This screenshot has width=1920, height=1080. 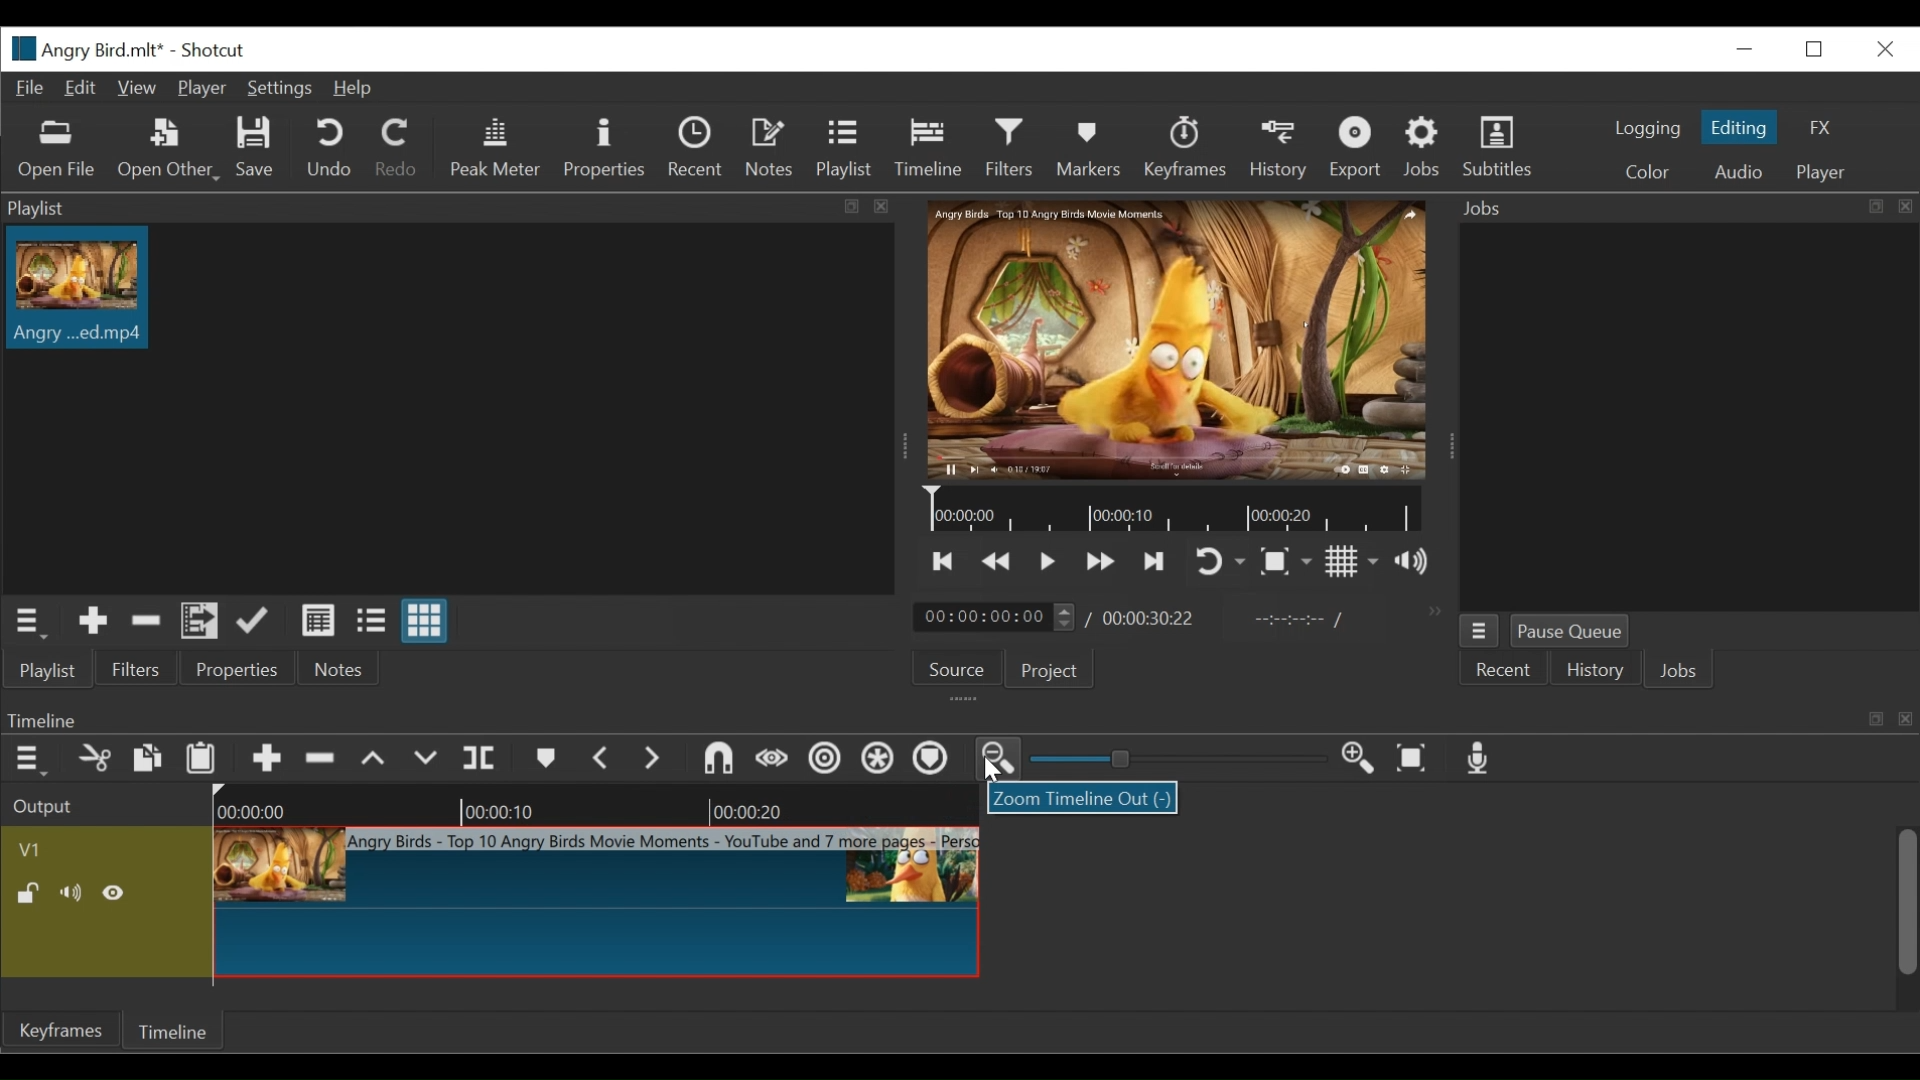 What do you see at coordinates (767, 759) in the screenshot?
I see `Set First Simple keyframe` at bounding box center [767, 759].